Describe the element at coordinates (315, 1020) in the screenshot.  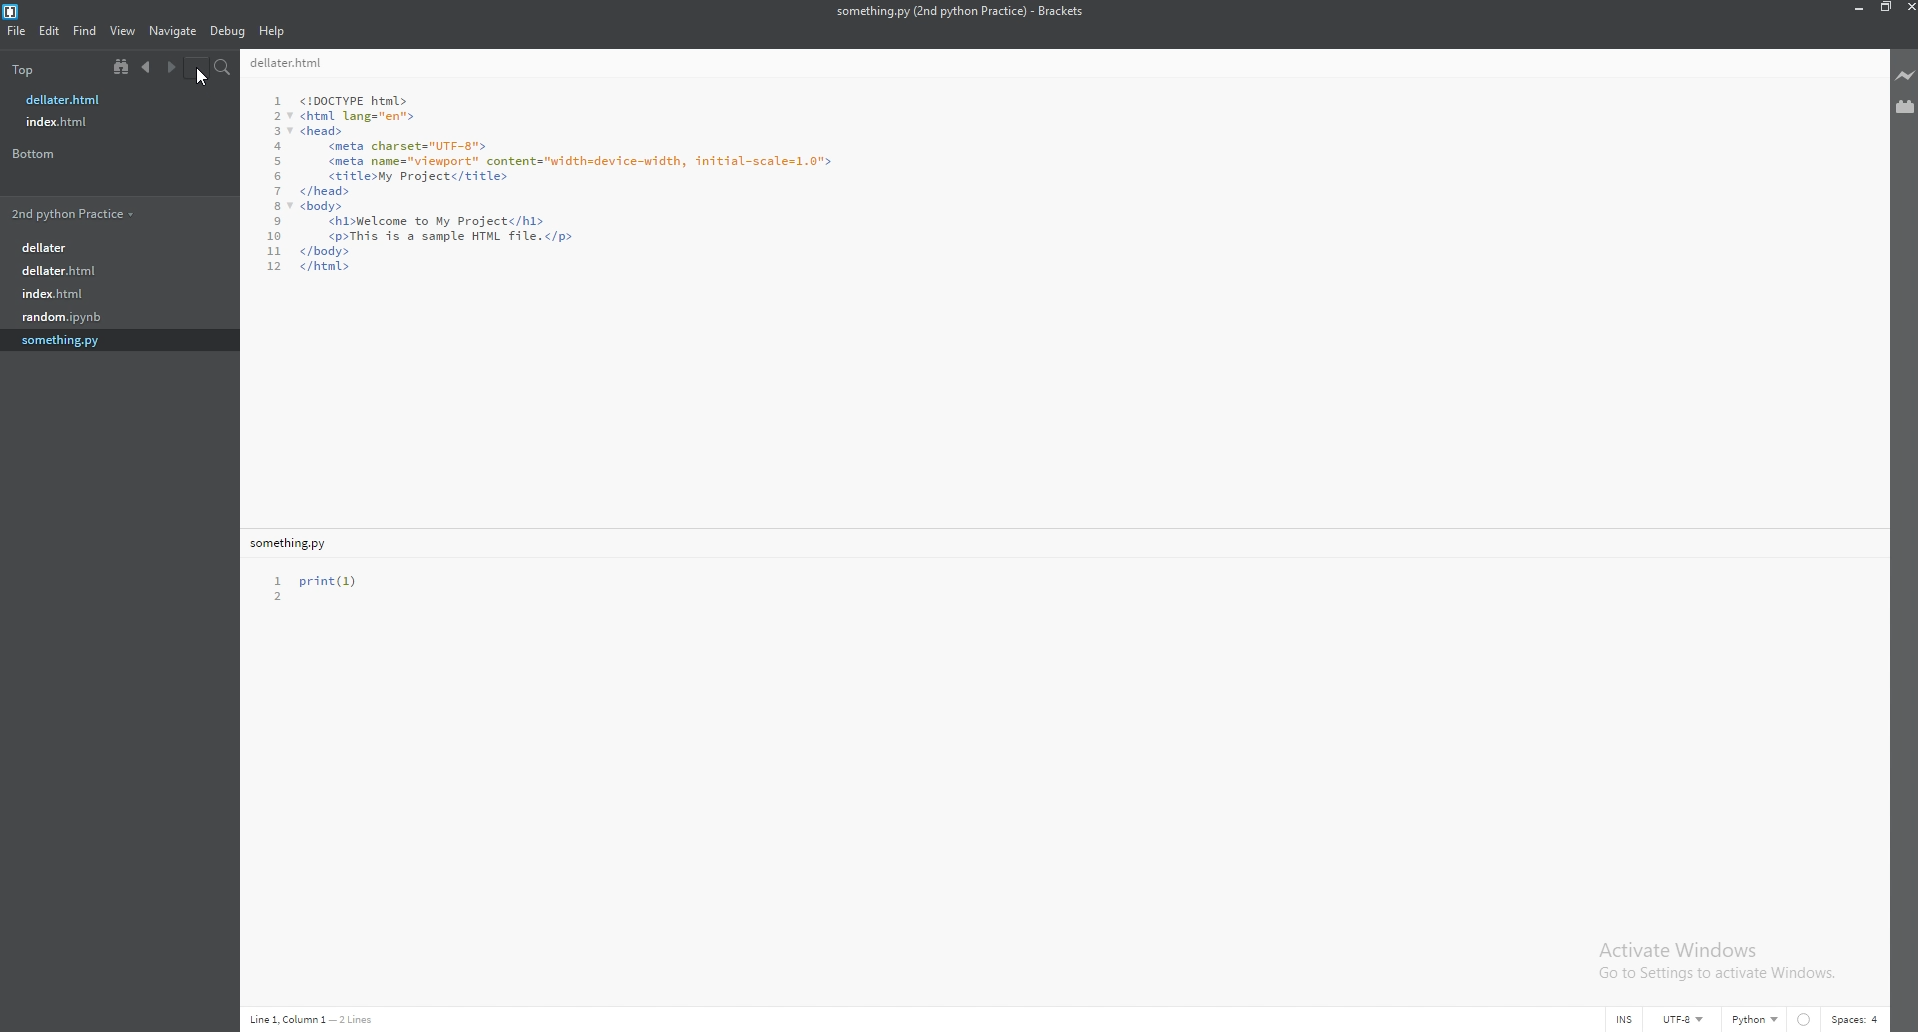
I see `navigation description` at that location.